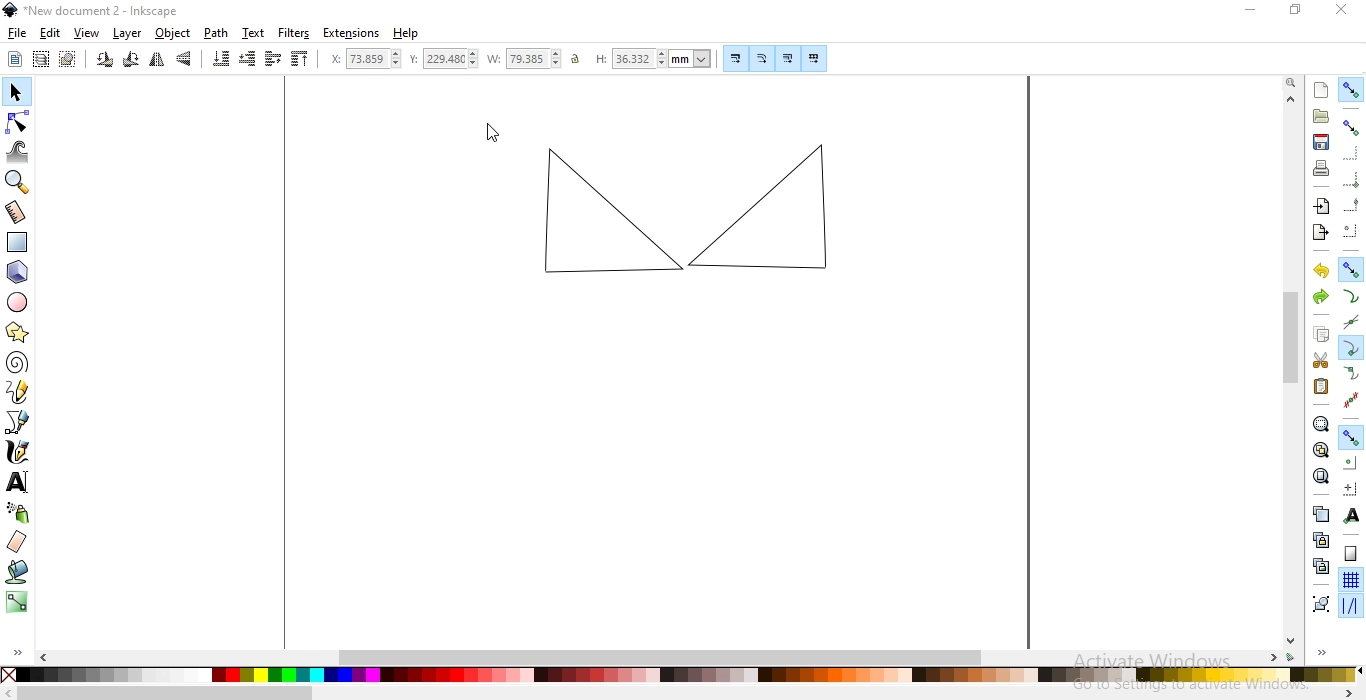 Image resolution: width=1366 pixels, height=700 pixels. What do you see at coordinates (1353, 153) in the screenshot?
I see `snap to edges of bounding boxes` at bounding box center [1353, 153].